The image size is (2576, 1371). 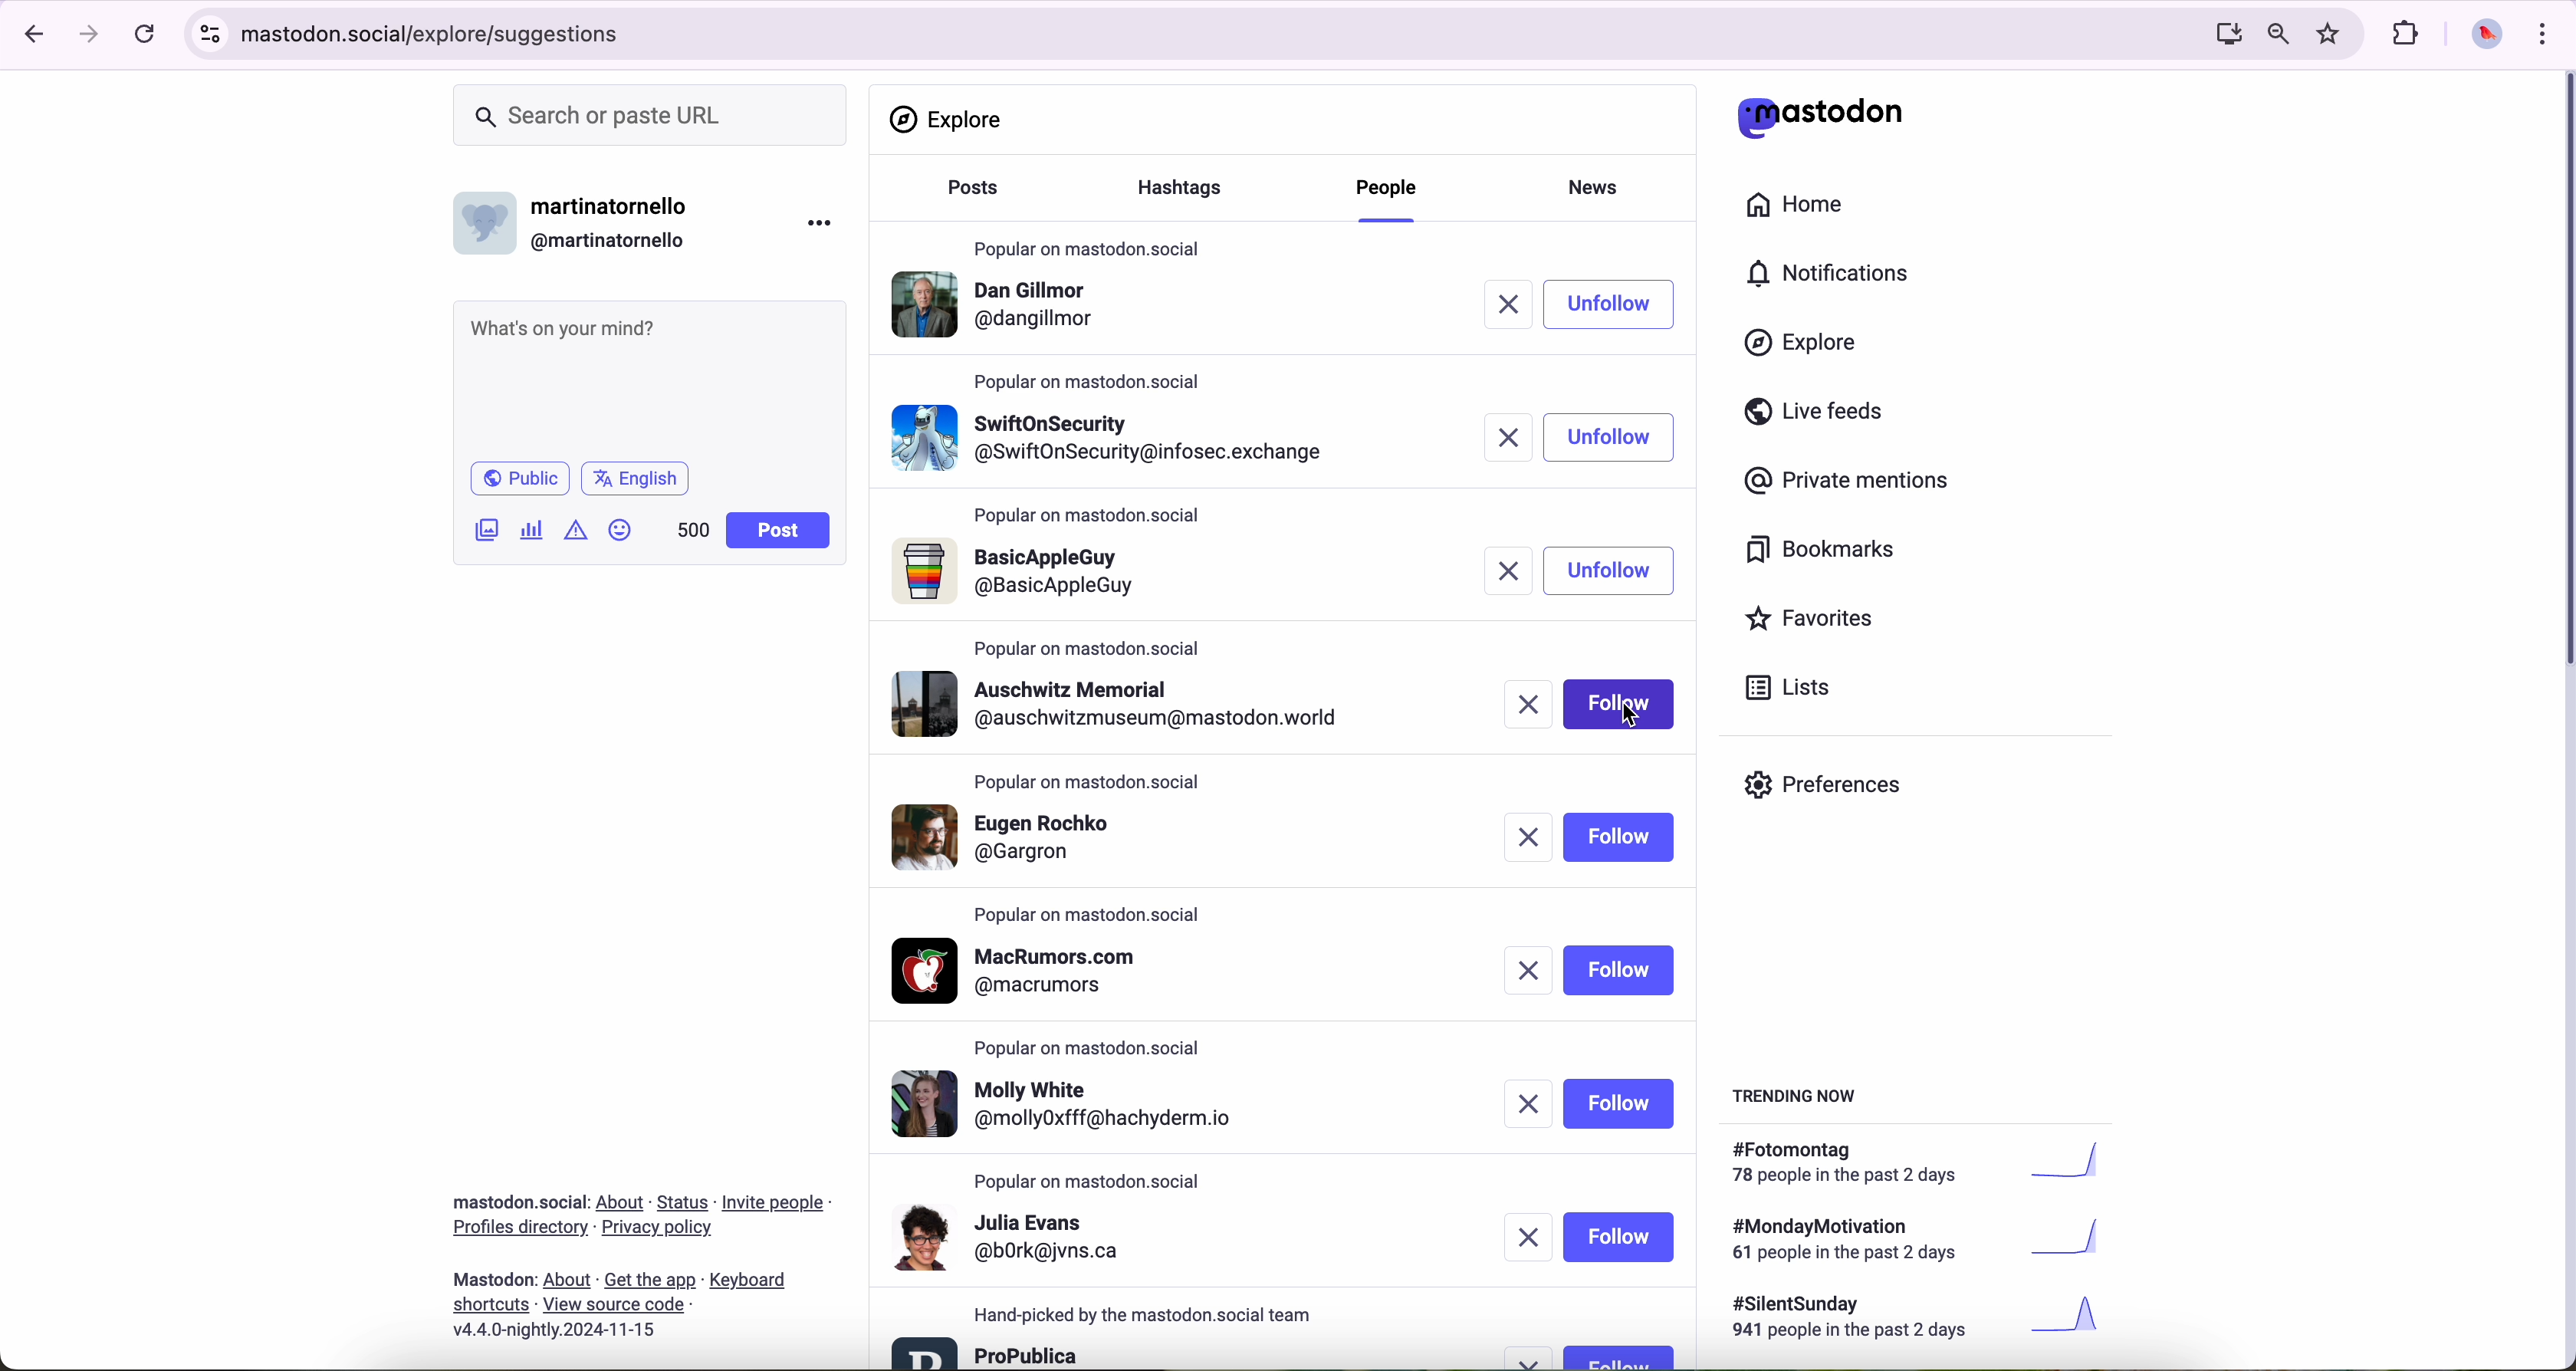 I want to click on navigate foward, so click(x=90, y=35).